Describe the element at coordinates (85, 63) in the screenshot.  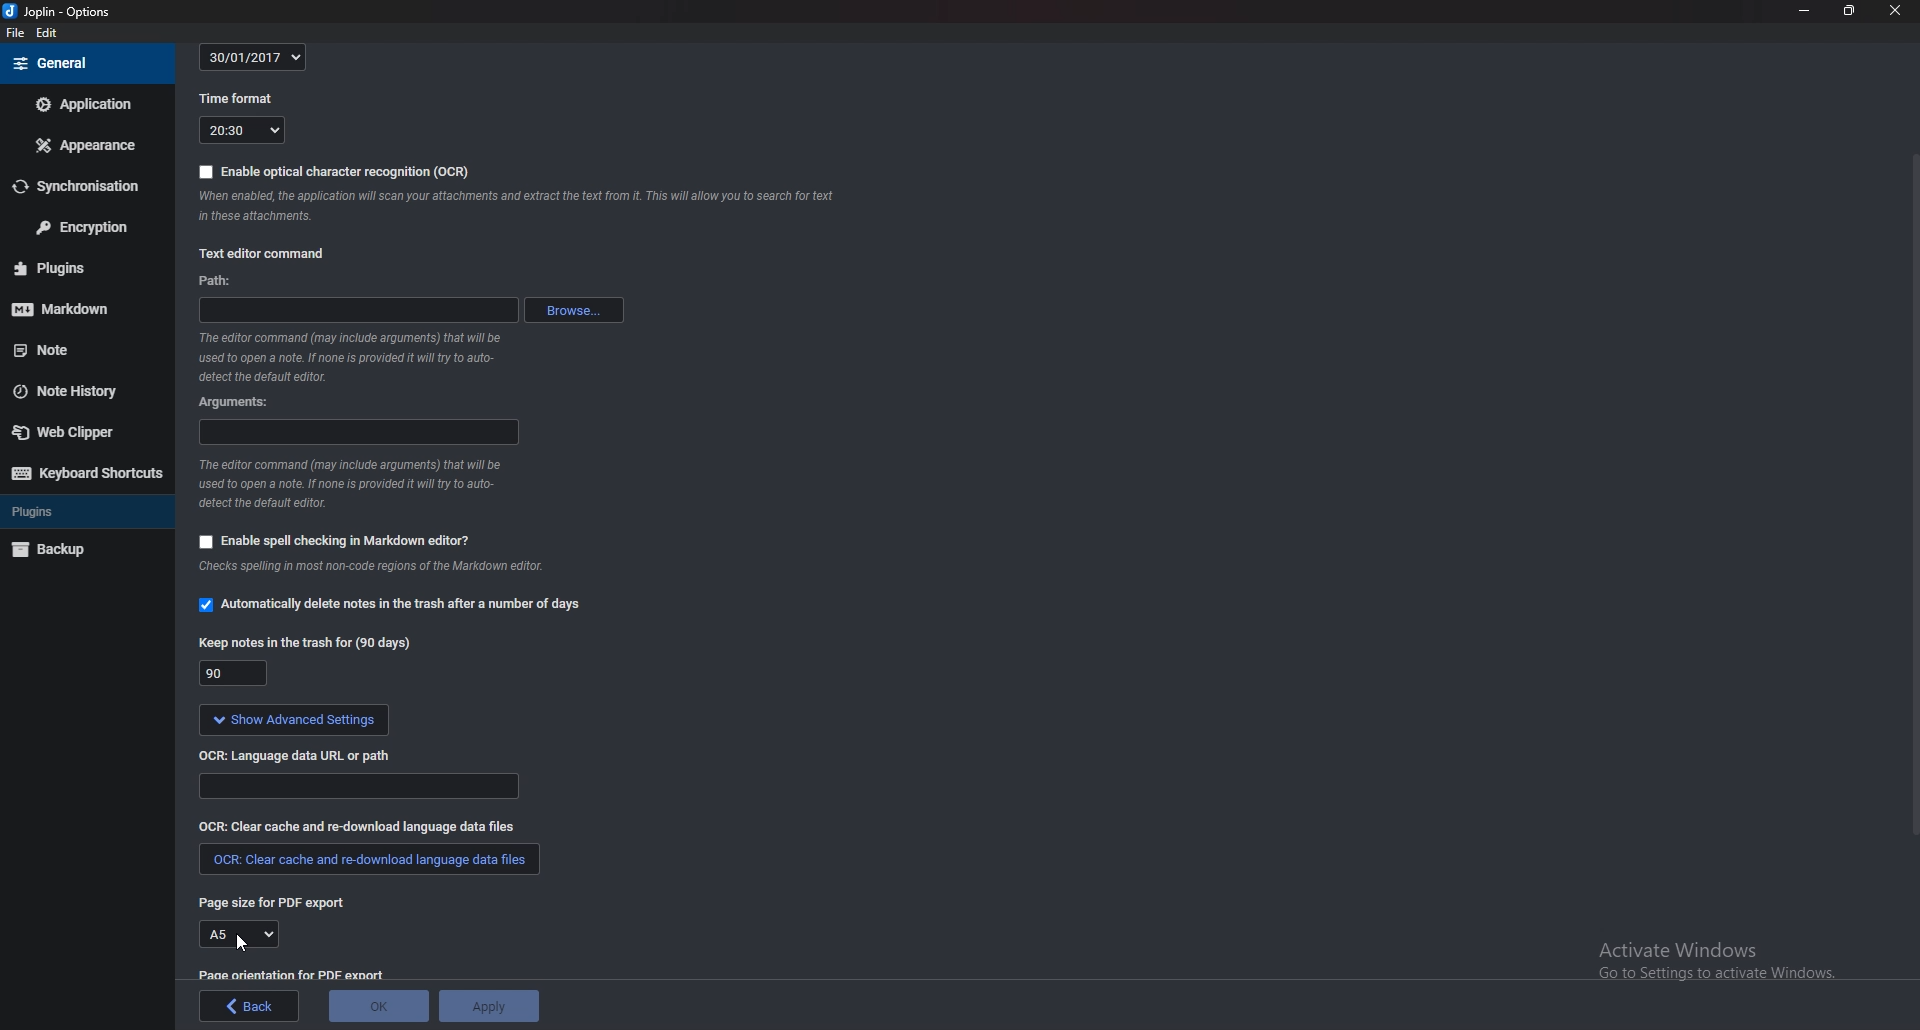
I see `general` at that location.